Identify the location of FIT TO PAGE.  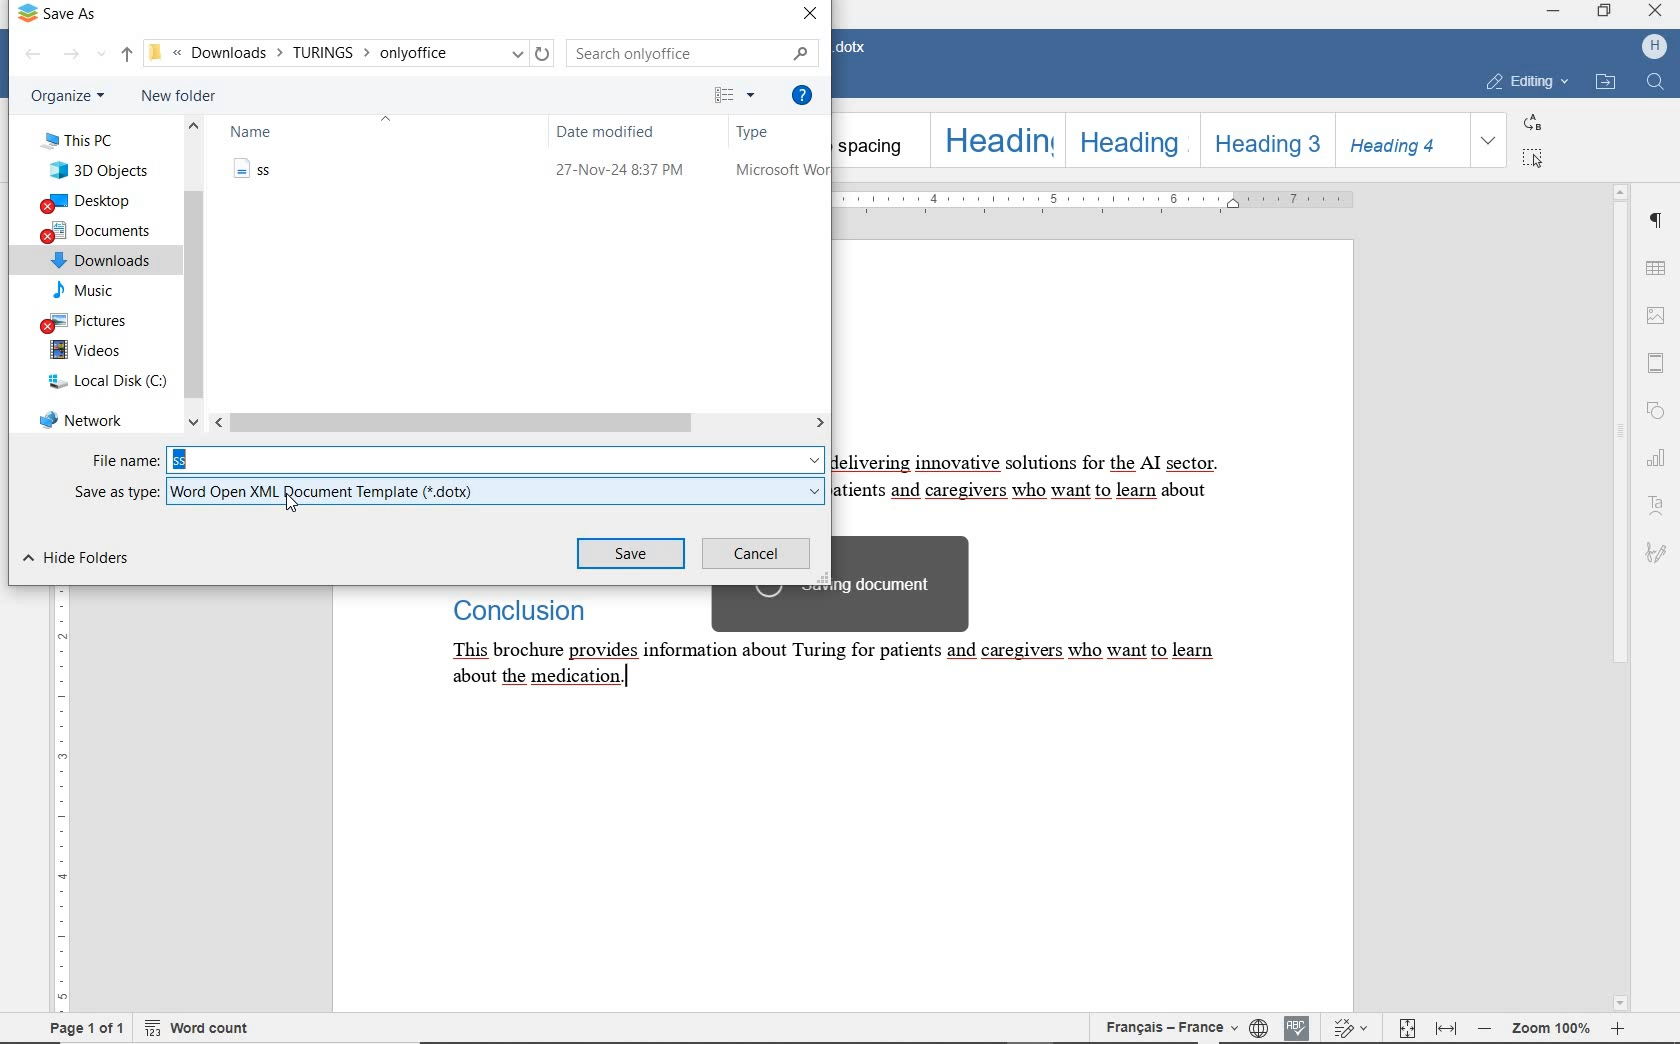
(1407, 1027).